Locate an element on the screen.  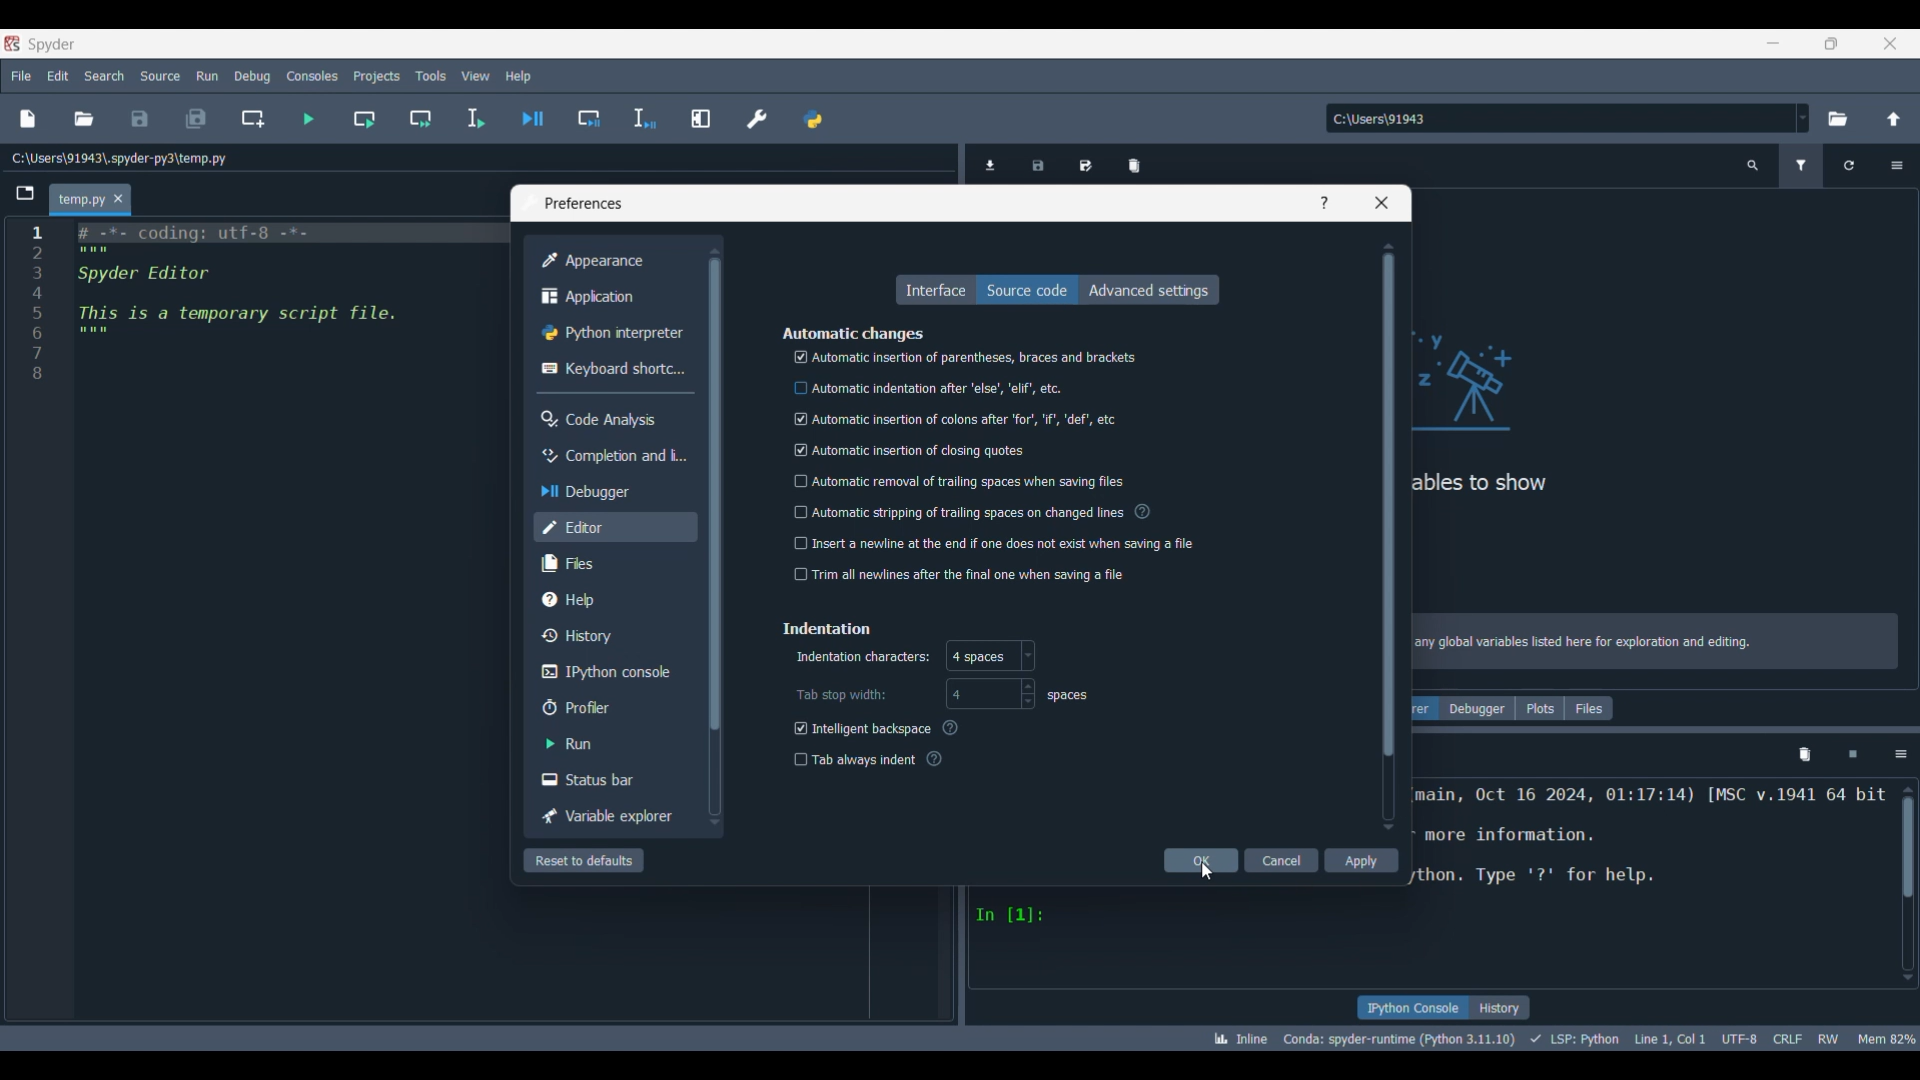
Code details is located at coordinates (1564, 1039).